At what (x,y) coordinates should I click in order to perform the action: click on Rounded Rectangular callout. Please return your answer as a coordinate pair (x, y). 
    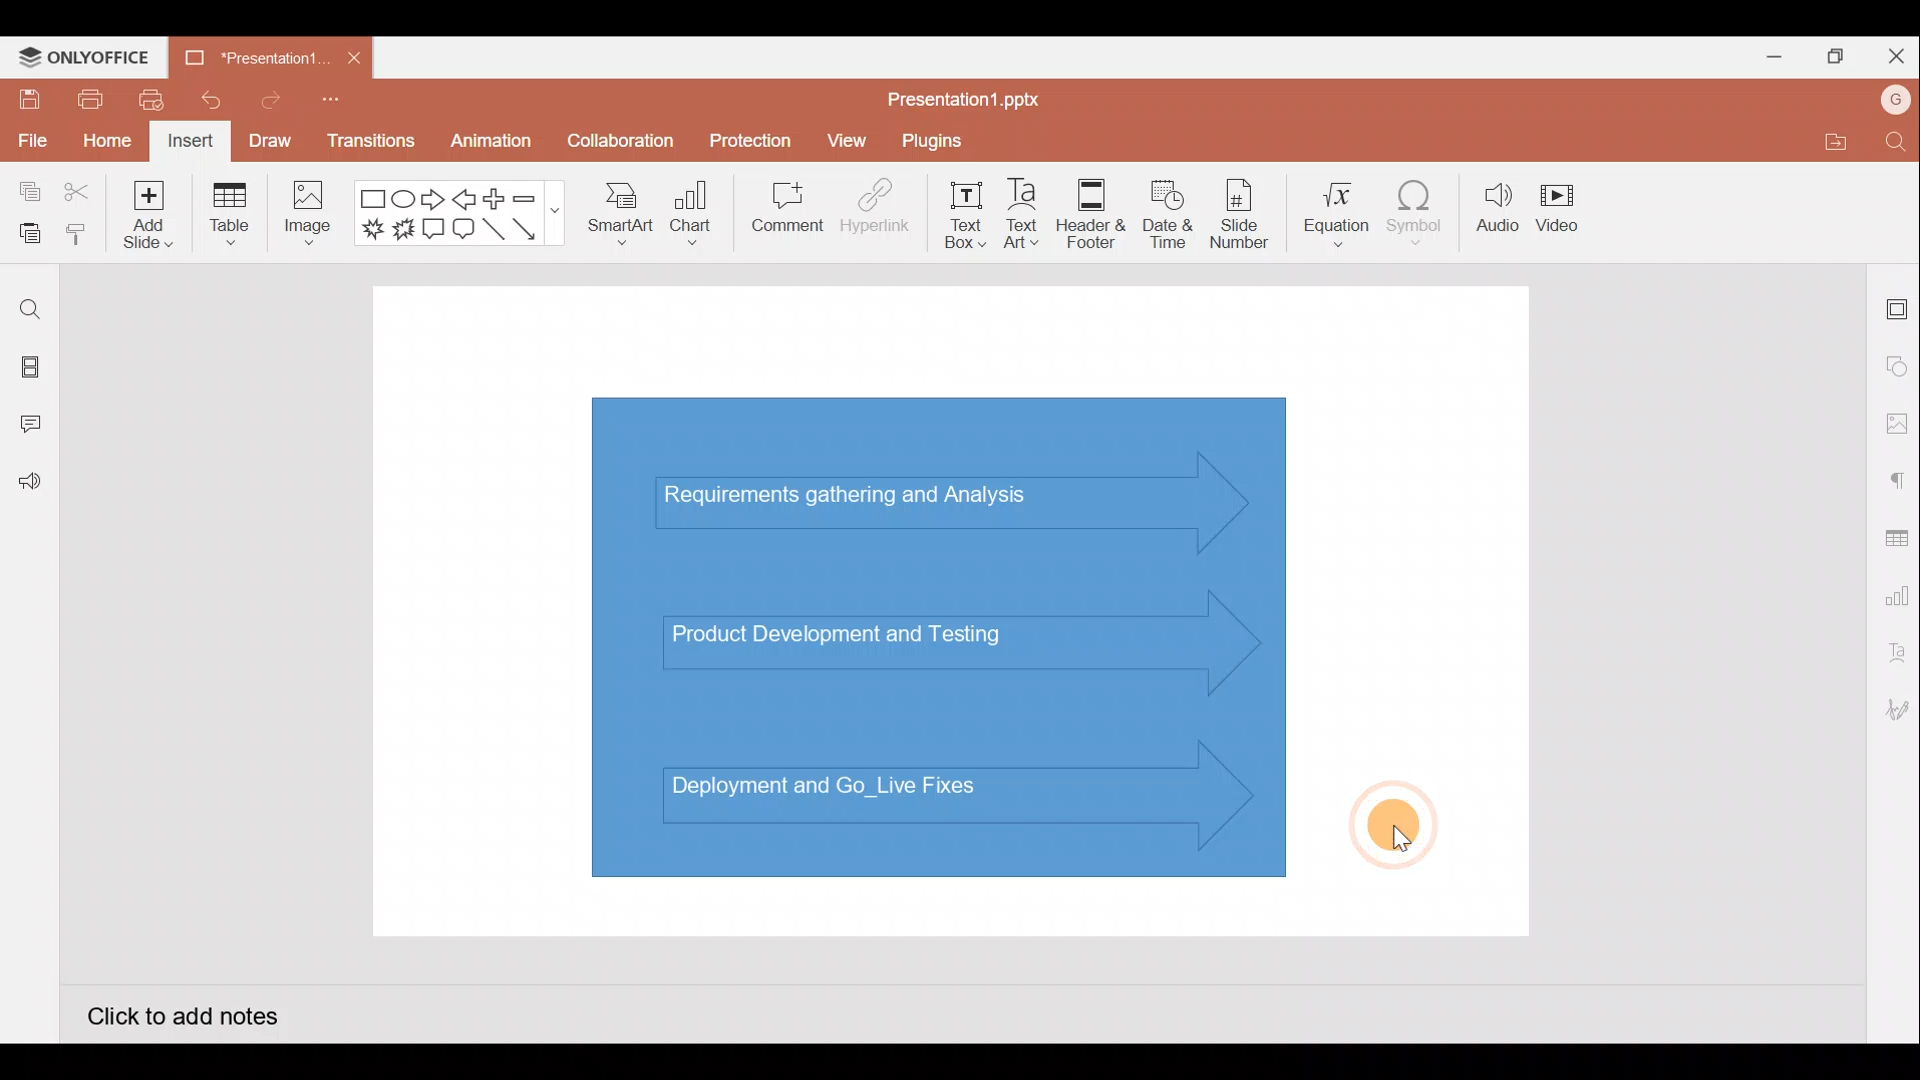
    Looking at the image, I should click on (463, 226).